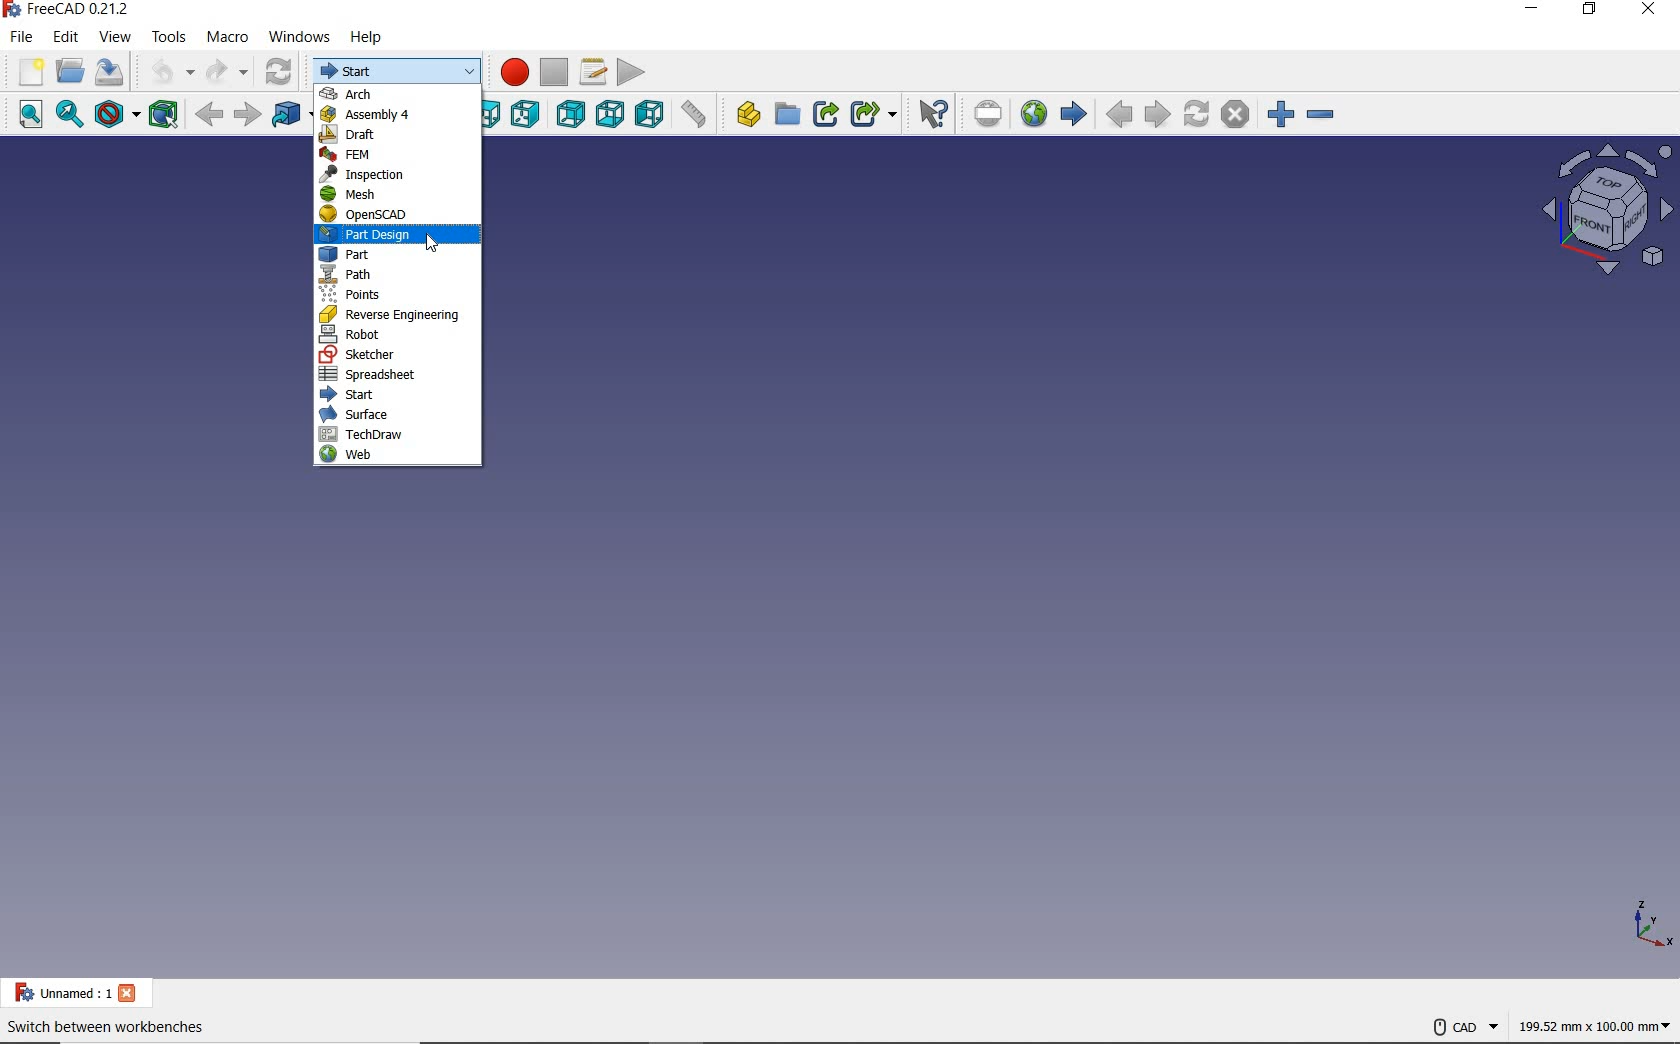  Describe the element at coordinates (1595, 1025) in the screenshot. I see `dimensions` at that location.